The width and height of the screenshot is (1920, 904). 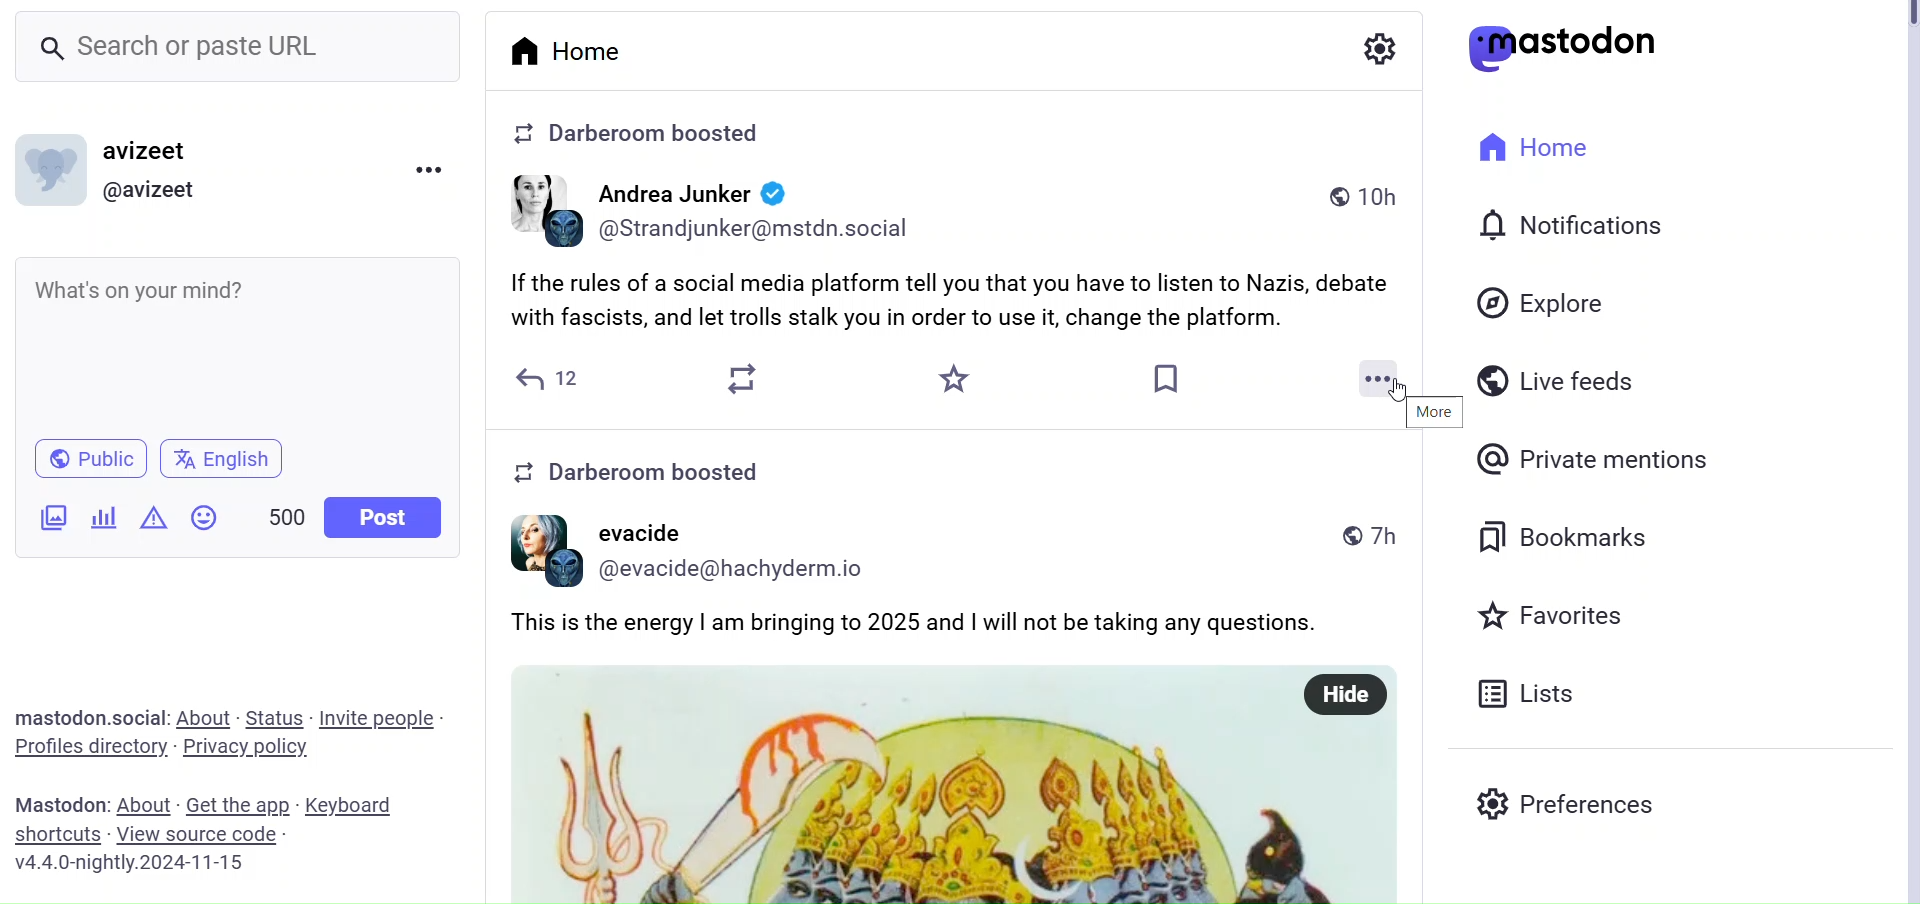 I want to click on Boost, so click(x=740, y=377).